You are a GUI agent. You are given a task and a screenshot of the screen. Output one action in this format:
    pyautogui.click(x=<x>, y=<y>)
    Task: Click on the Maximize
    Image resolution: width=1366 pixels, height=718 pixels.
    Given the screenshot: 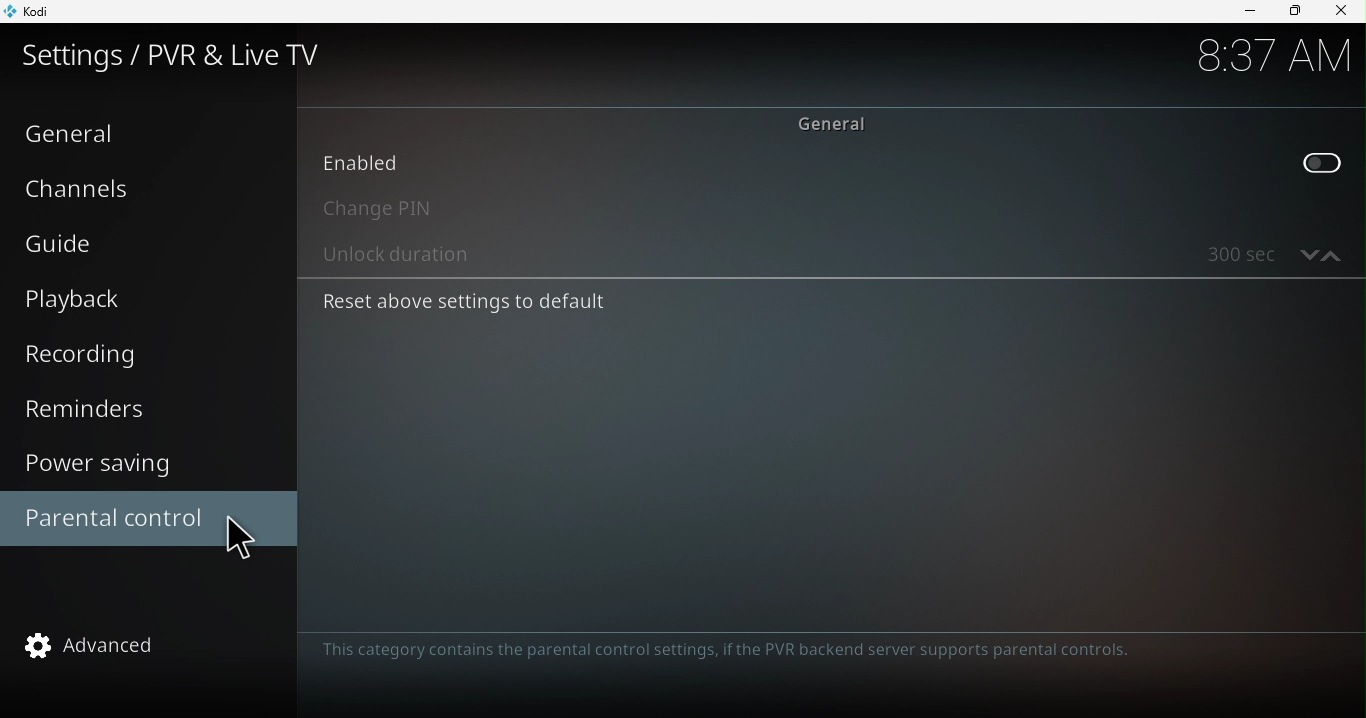 What is the action you would take?
    pyautogui.click(x=1294, y=11)
    